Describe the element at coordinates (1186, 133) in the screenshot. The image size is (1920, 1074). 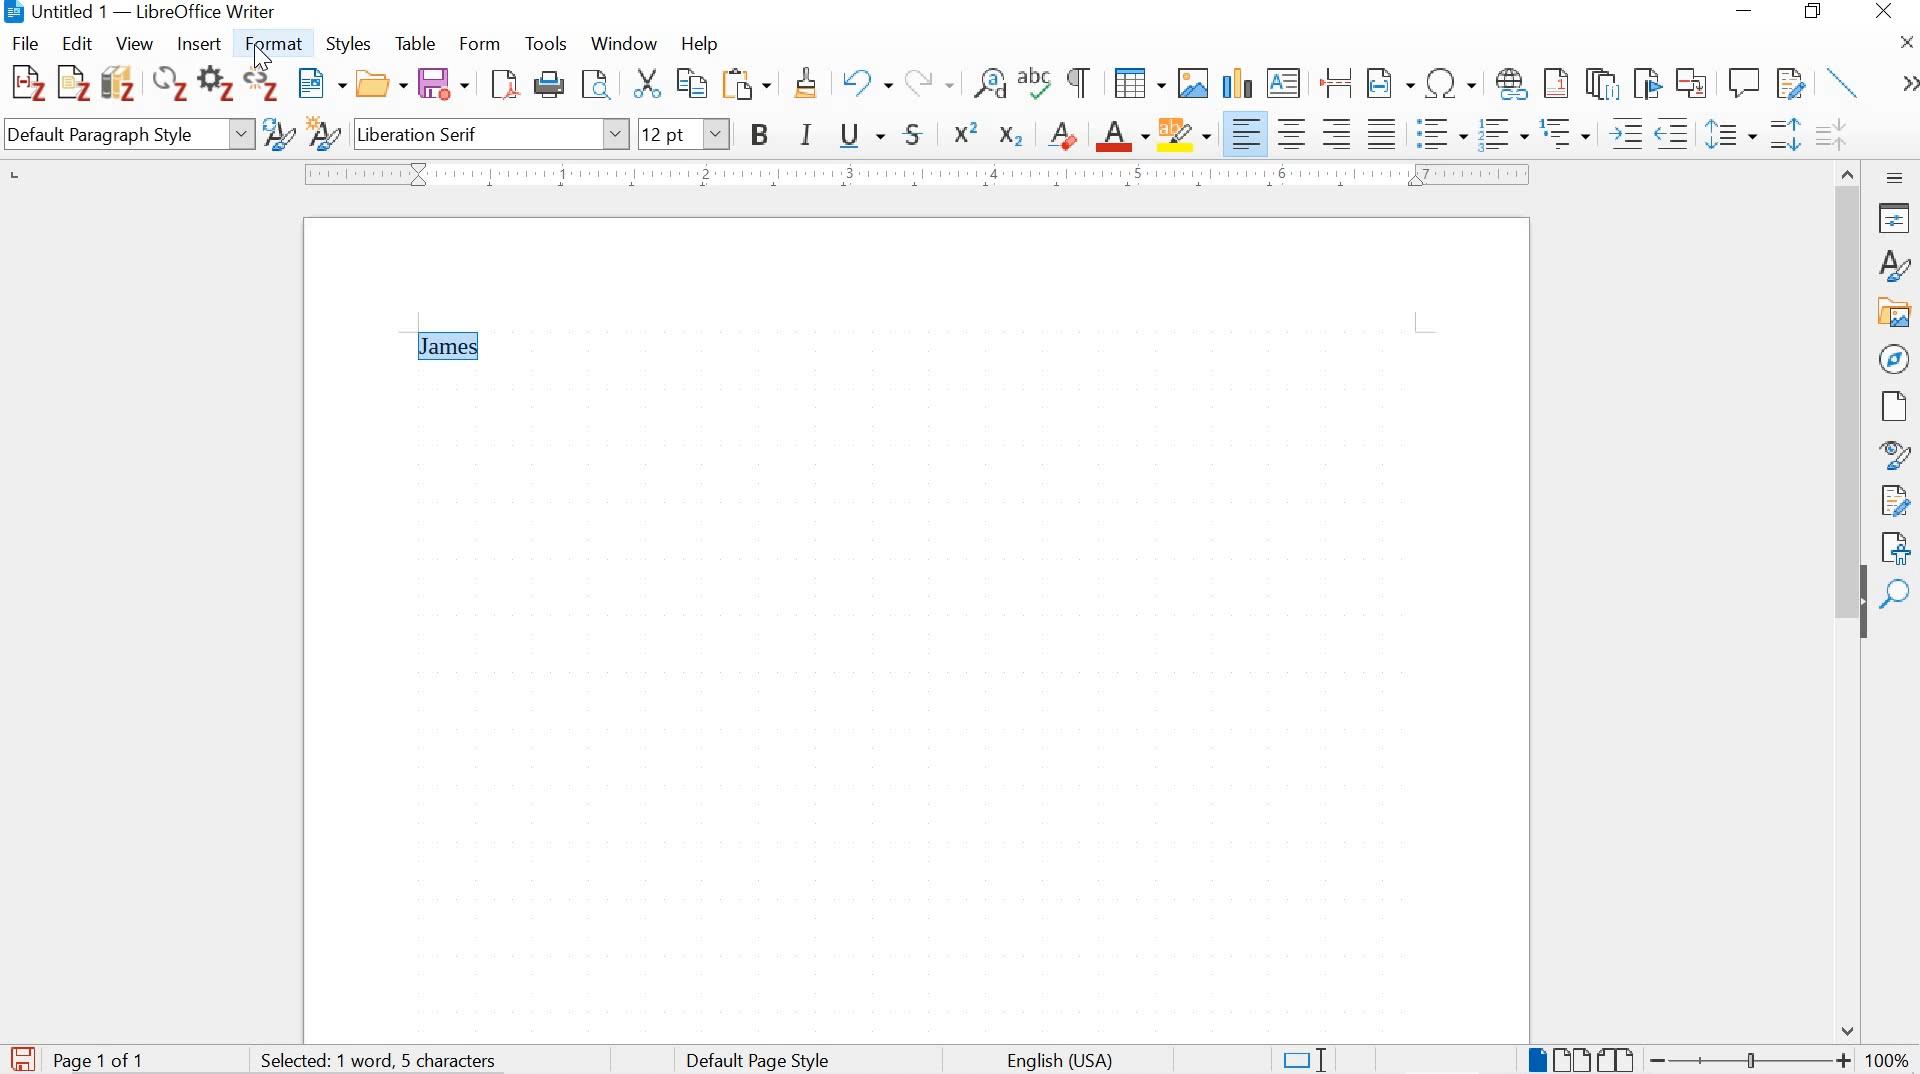
I see `character highlighting color` at that location.